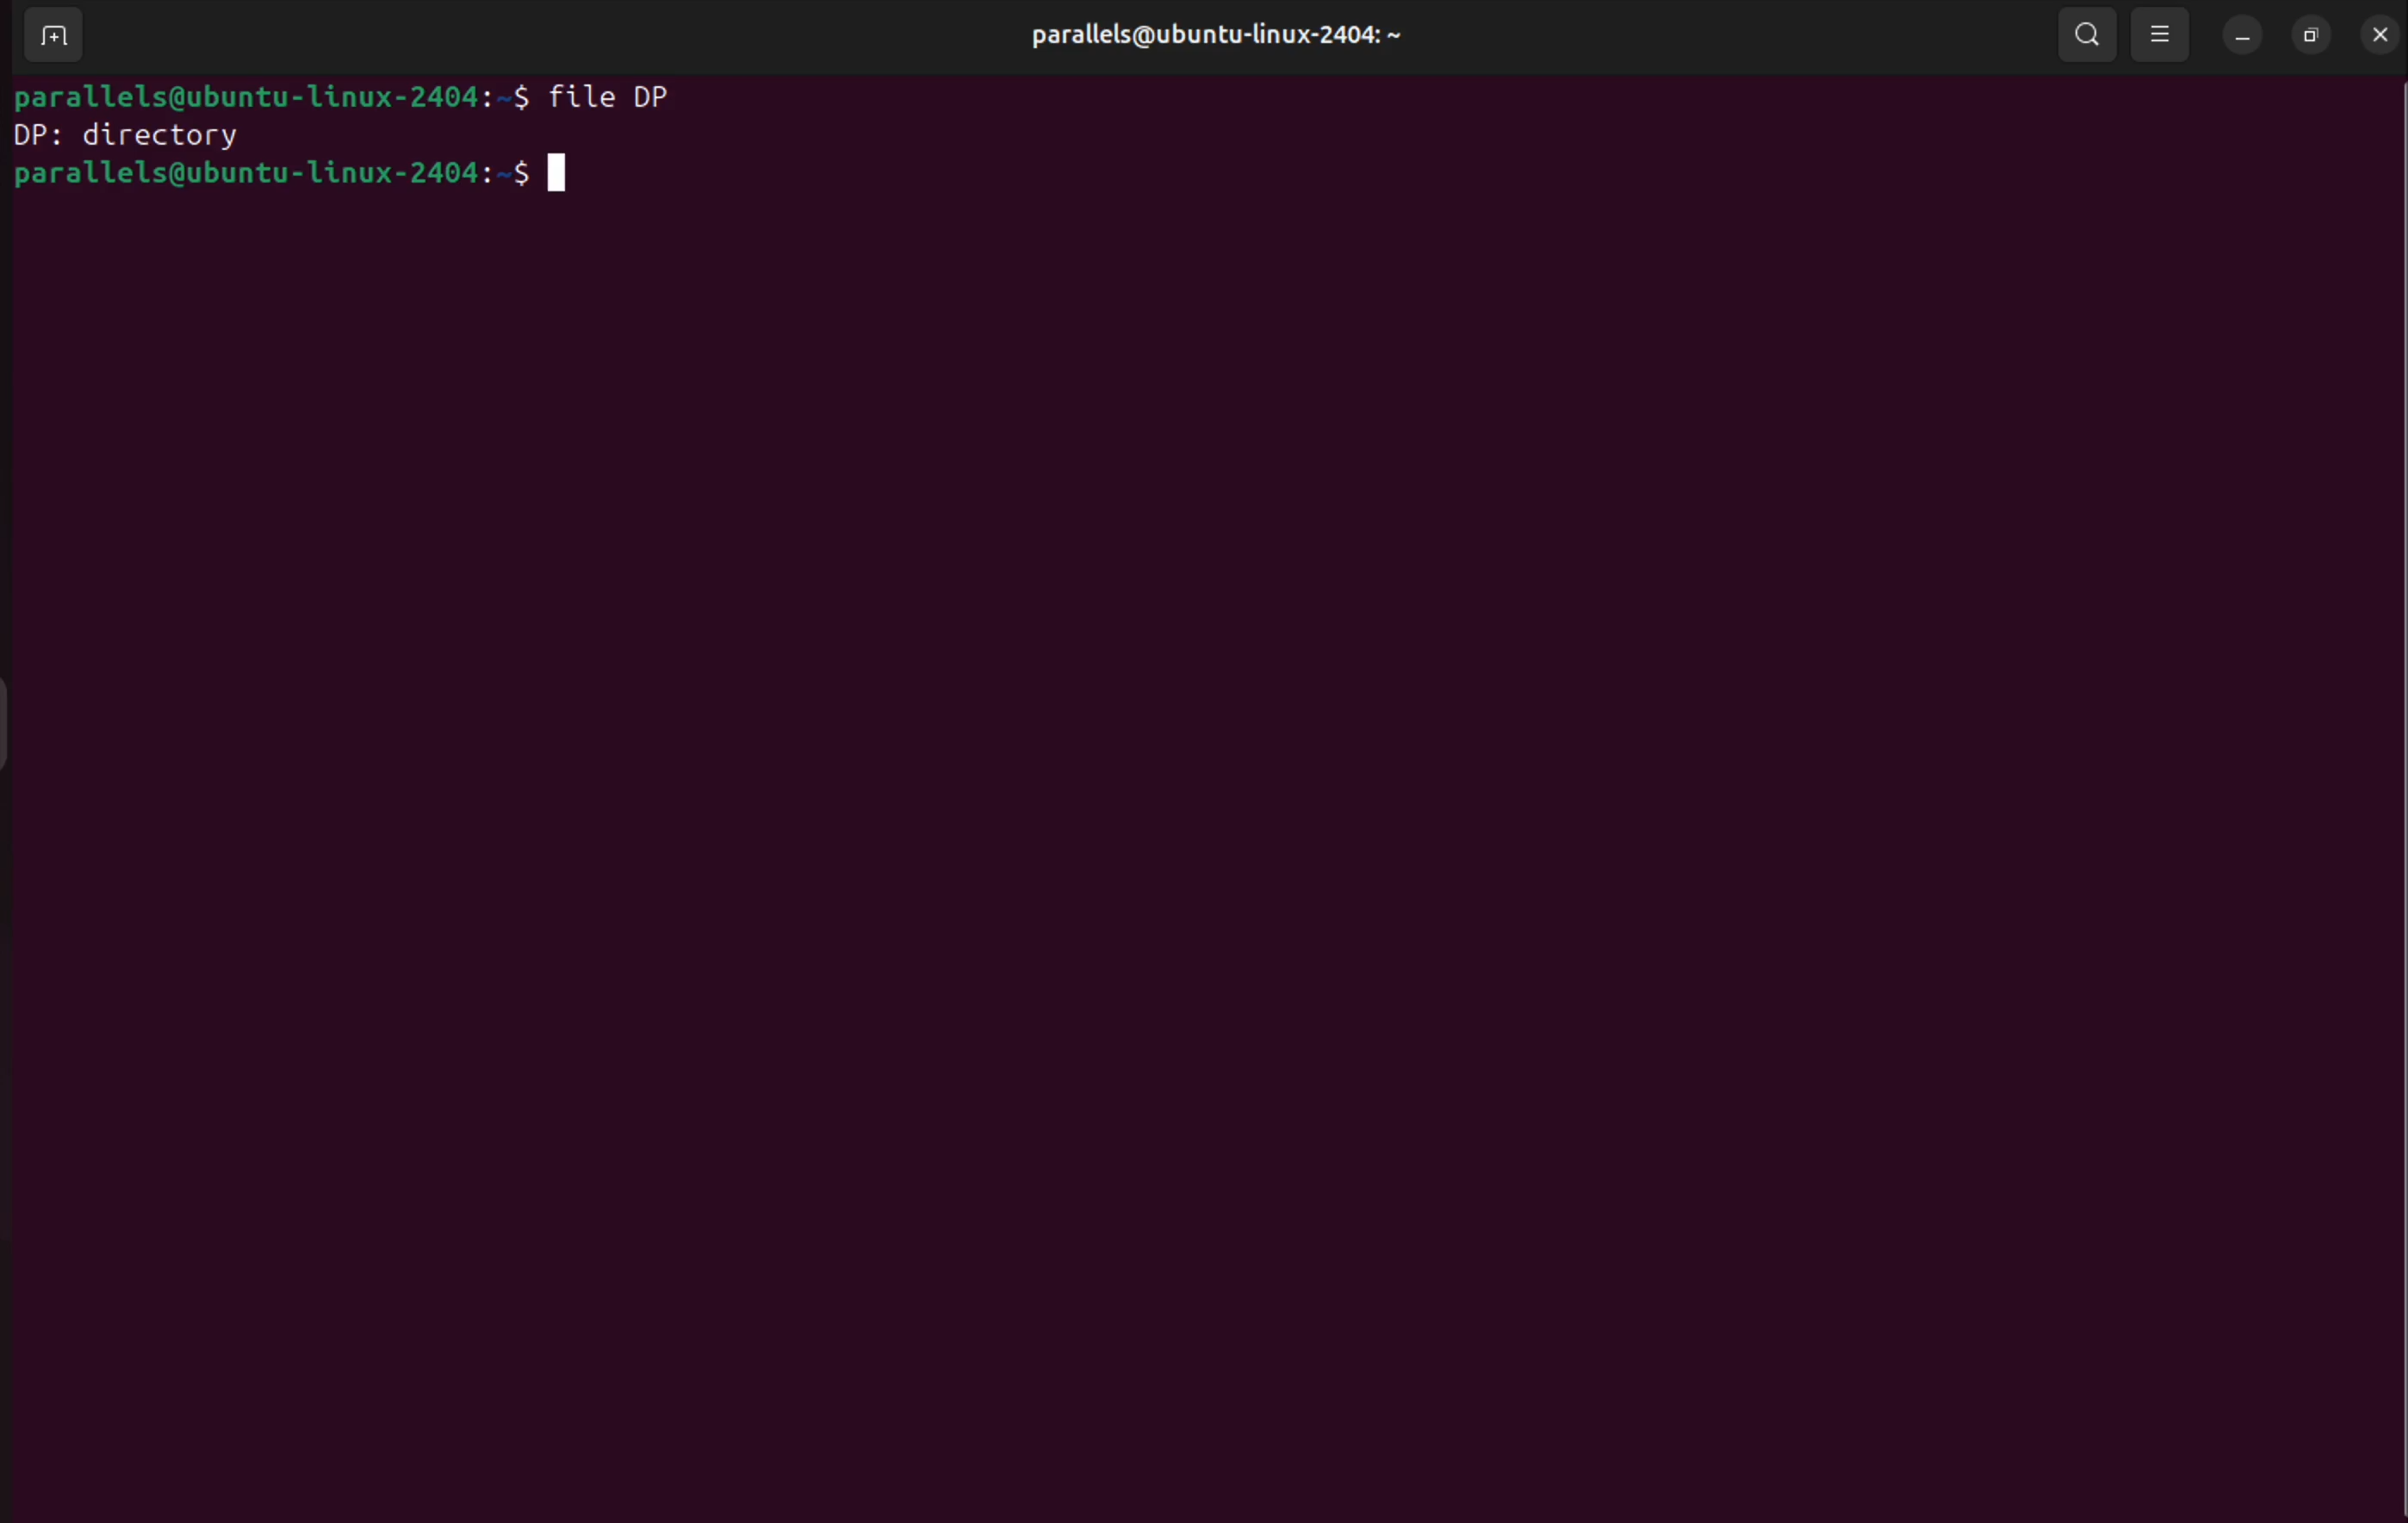 The height and width of the screenshot is (1523, 2408). Describe the element at coordinates (1236, 34) in the screenshot. I see `parallels` at that location.